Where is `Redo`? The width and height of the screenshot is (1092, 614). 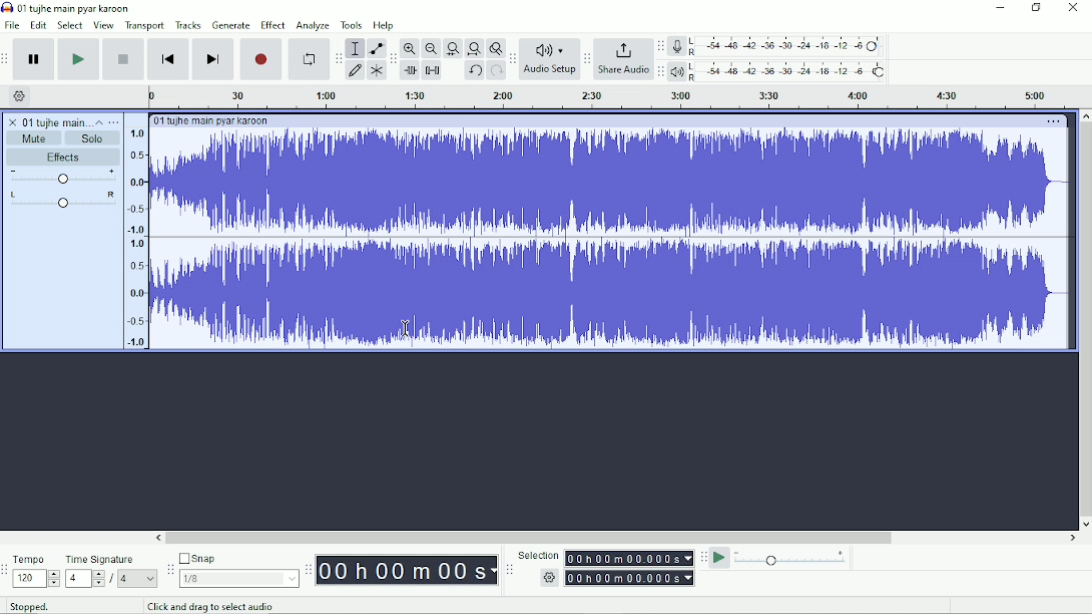 Redo is located at coordinates (496, 70).